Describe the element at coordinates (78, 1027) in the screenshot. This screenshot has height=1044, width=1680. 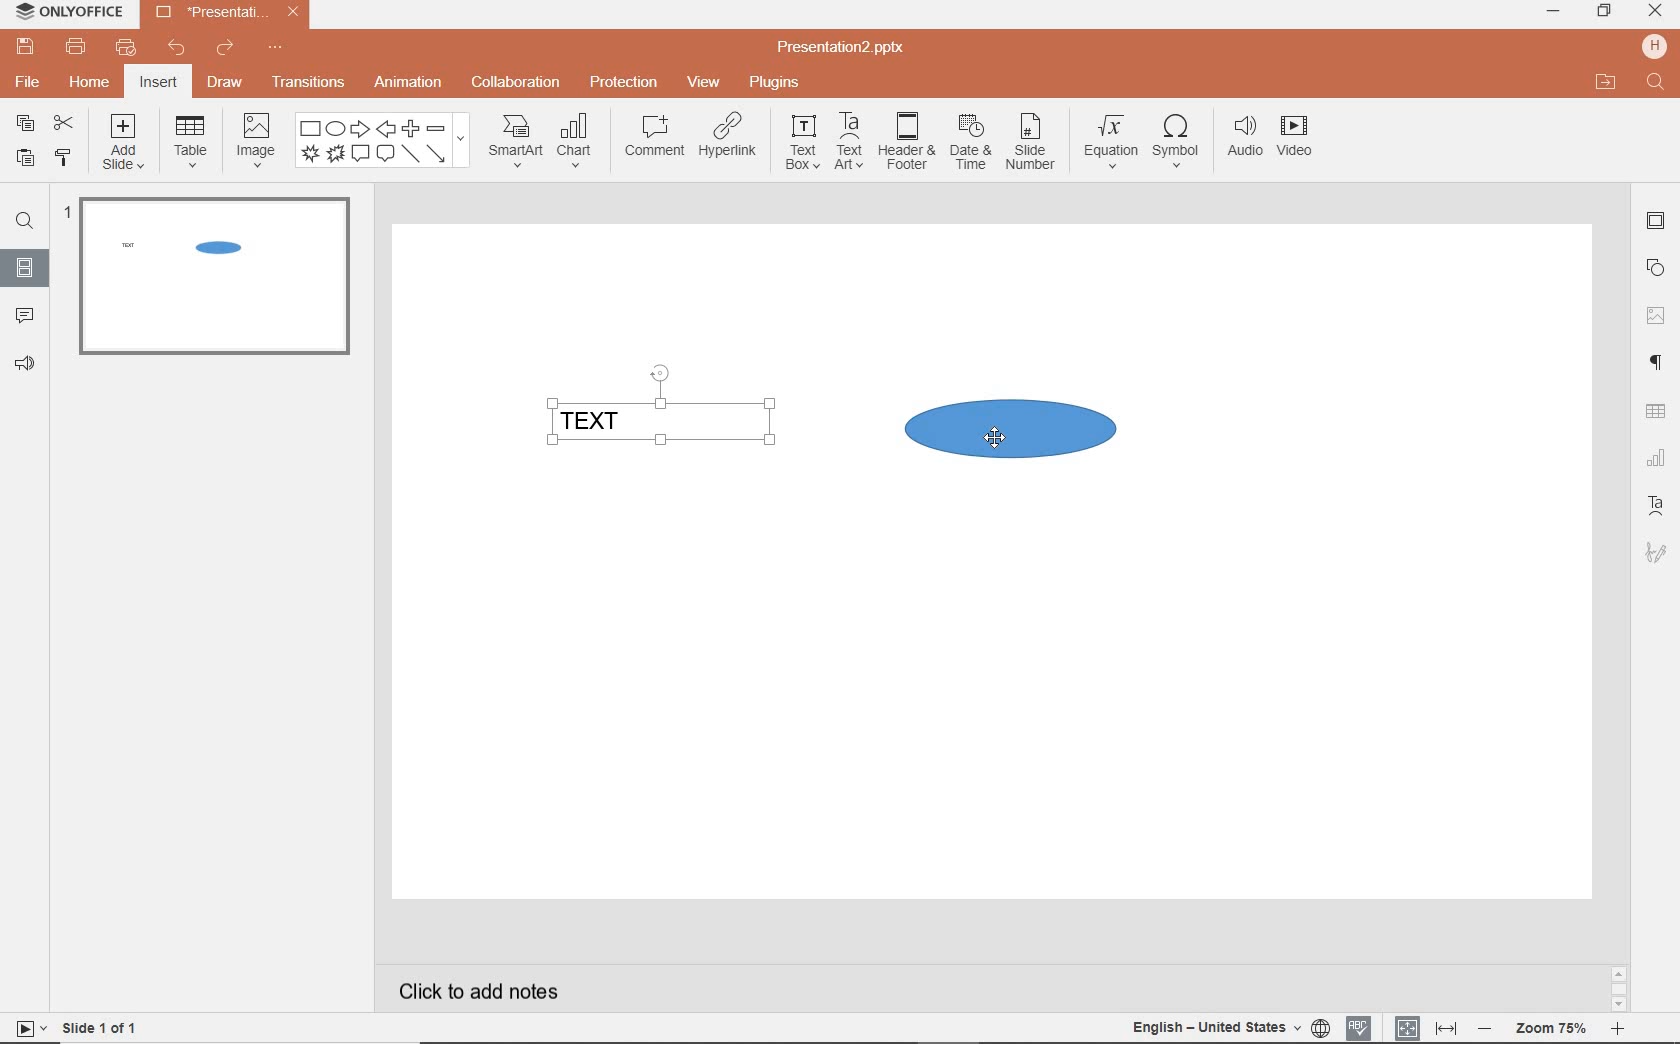
I see `SLIDE 1 OF 1` at that location.